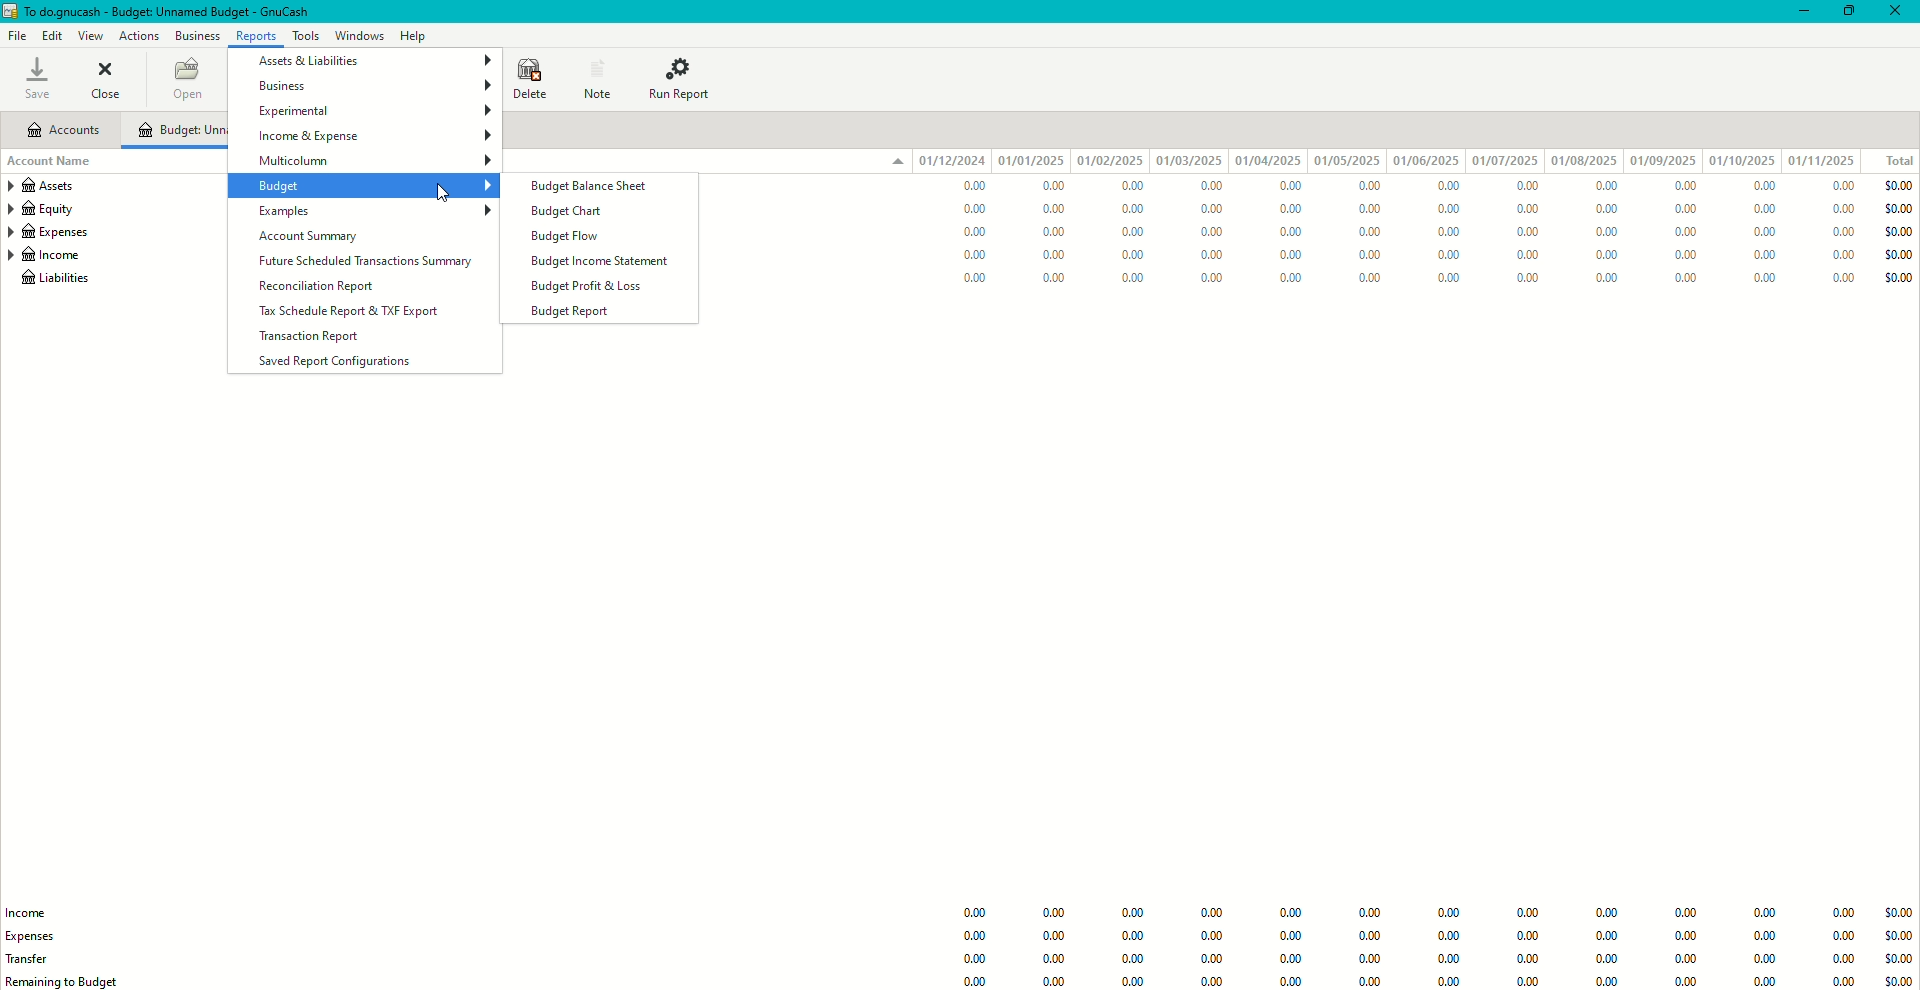 This screenshot has height=990, width=1920. Describe the element at coordinates (1841, 963) in the screenshot. I see `0.00` at that location.